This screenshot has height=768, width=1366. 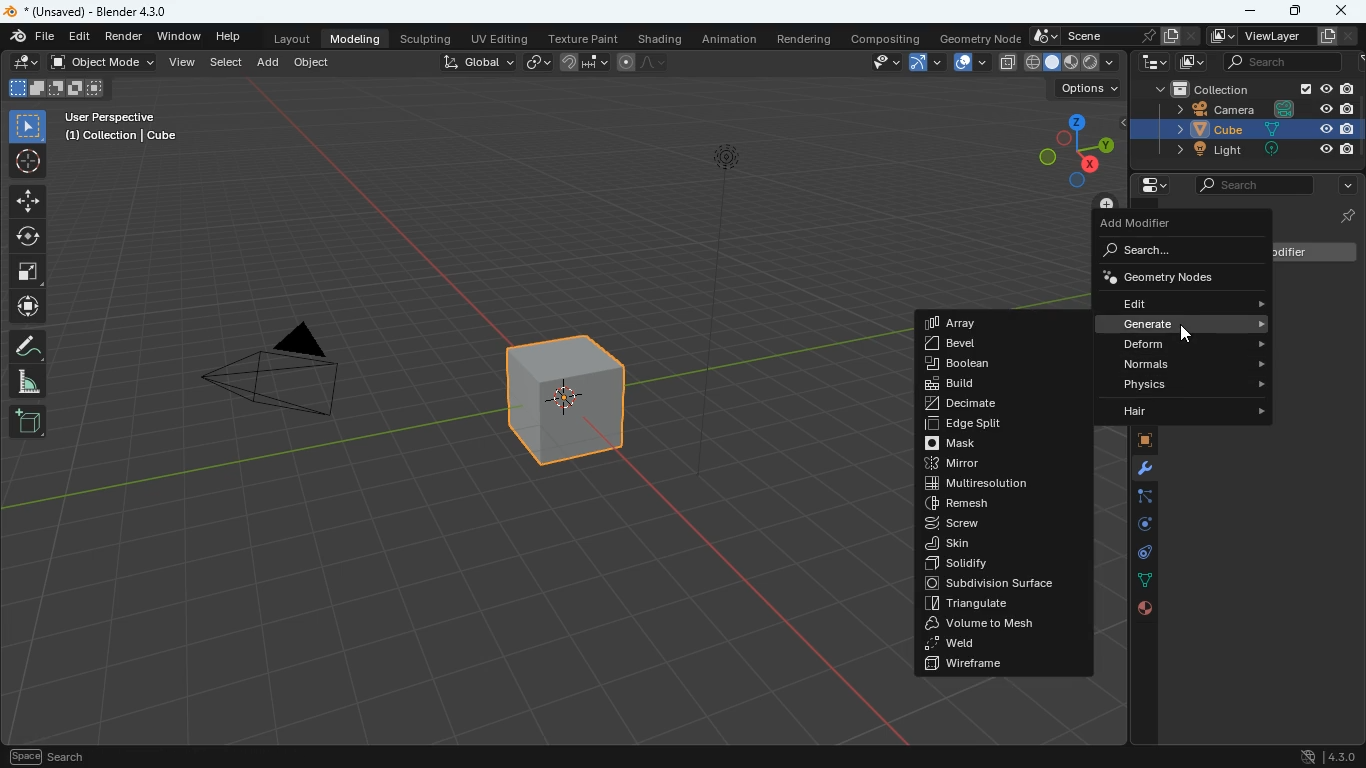 I want to click on scene, so click(x=1113, y=37).